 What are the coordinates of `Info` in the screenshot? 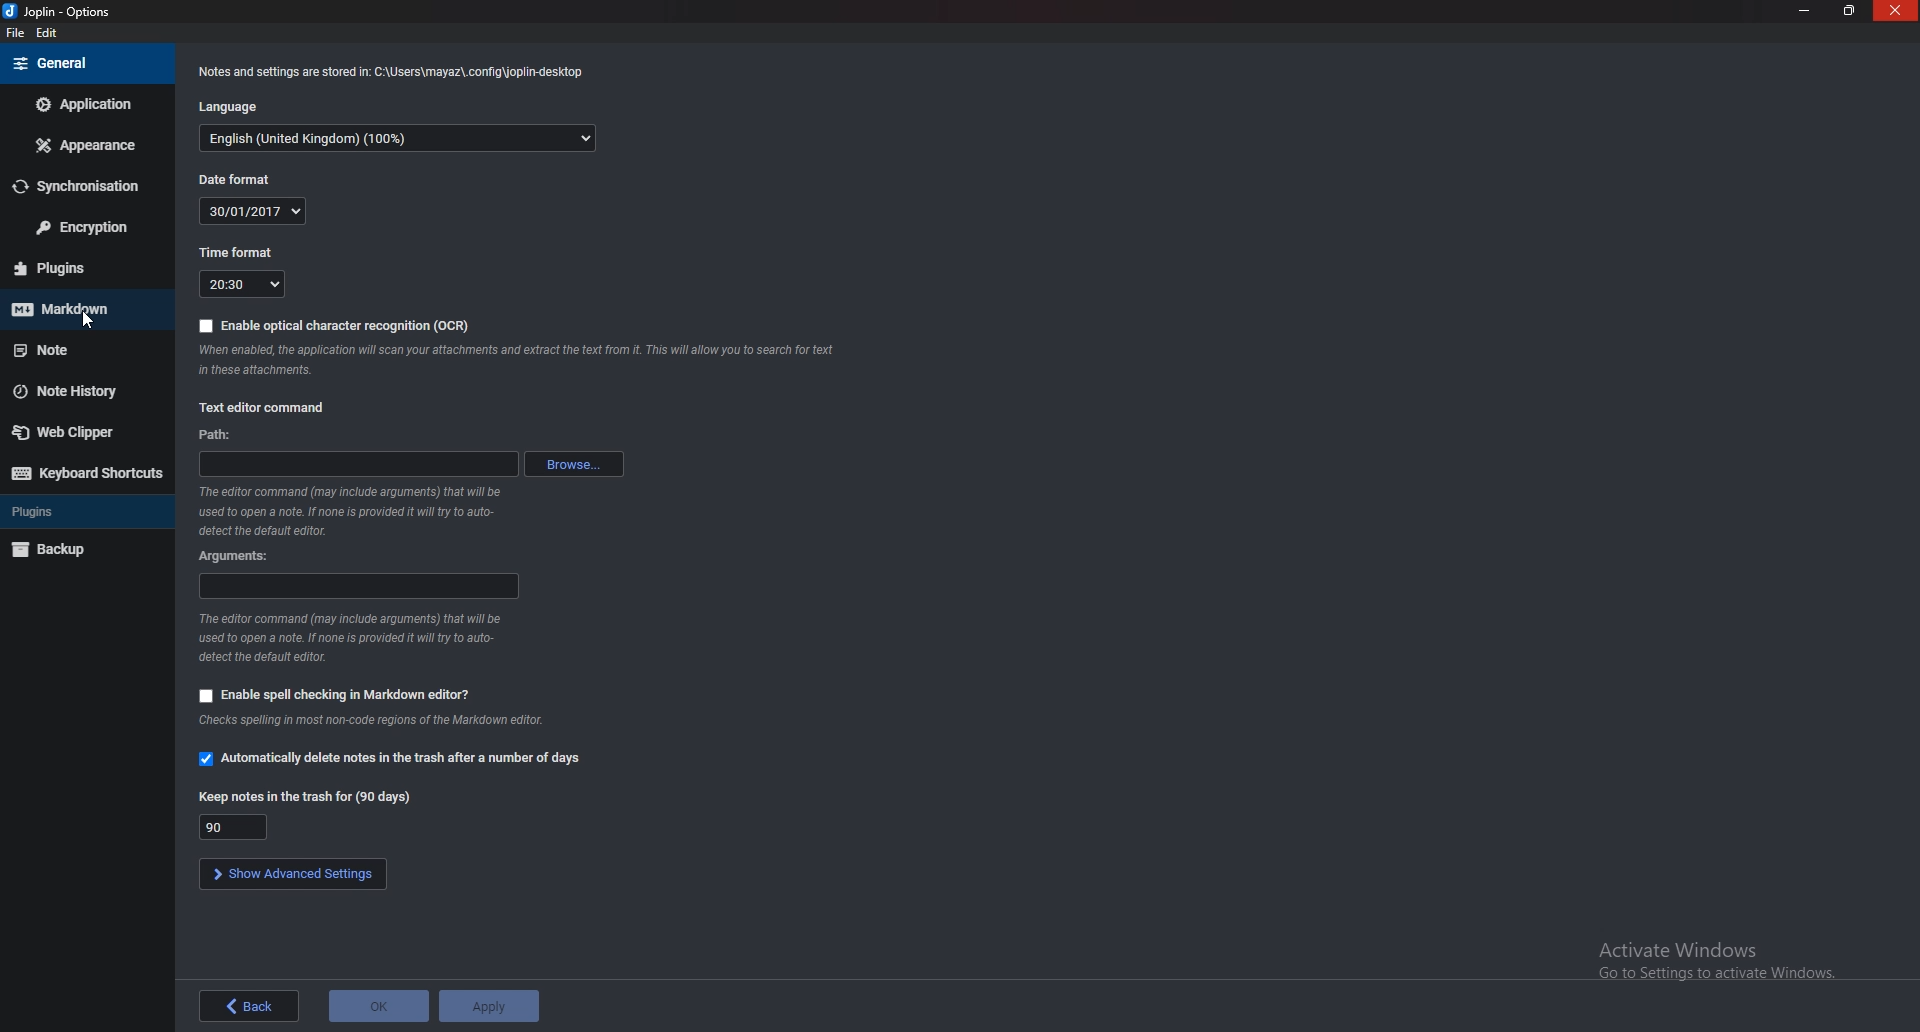 It's located at (404, 722).